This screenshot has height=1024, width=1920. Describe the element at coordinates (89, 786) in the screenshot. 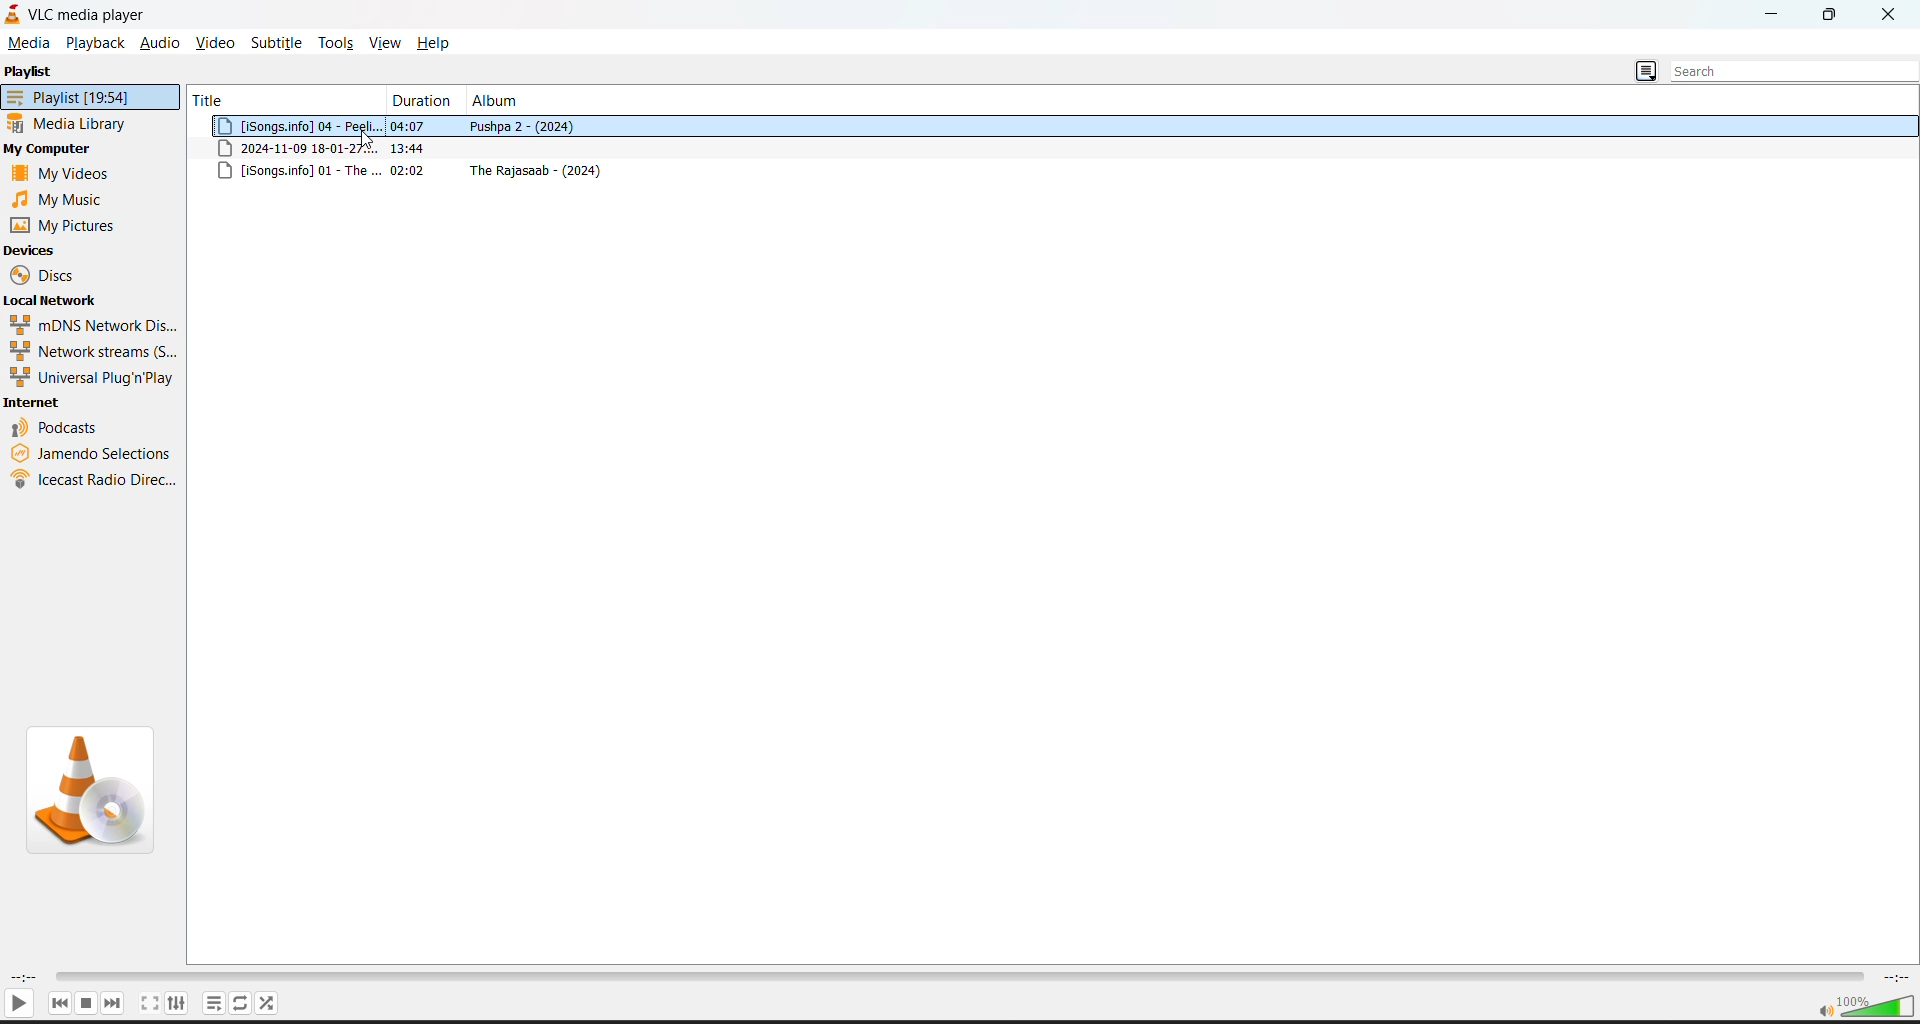

I see `default thumbnail` at that location.